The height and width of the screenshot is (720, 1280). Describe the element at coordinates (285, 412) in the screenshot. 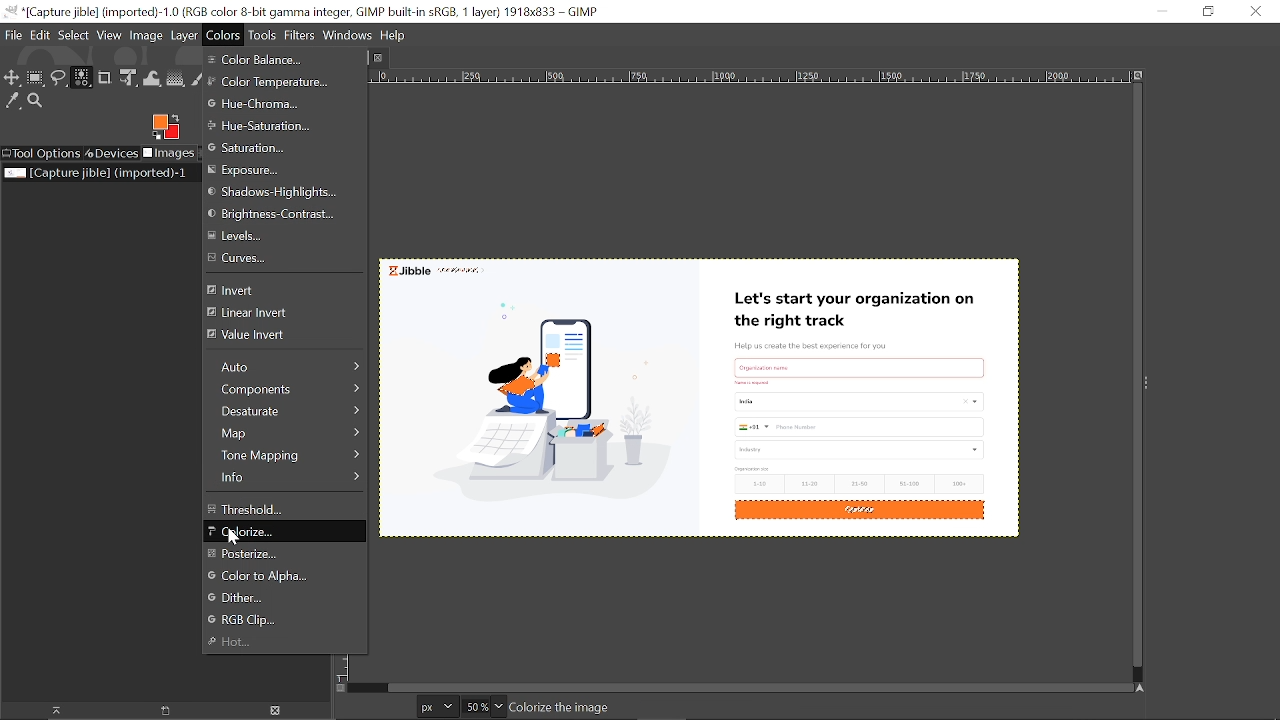

I see `Desaturate` at that location.